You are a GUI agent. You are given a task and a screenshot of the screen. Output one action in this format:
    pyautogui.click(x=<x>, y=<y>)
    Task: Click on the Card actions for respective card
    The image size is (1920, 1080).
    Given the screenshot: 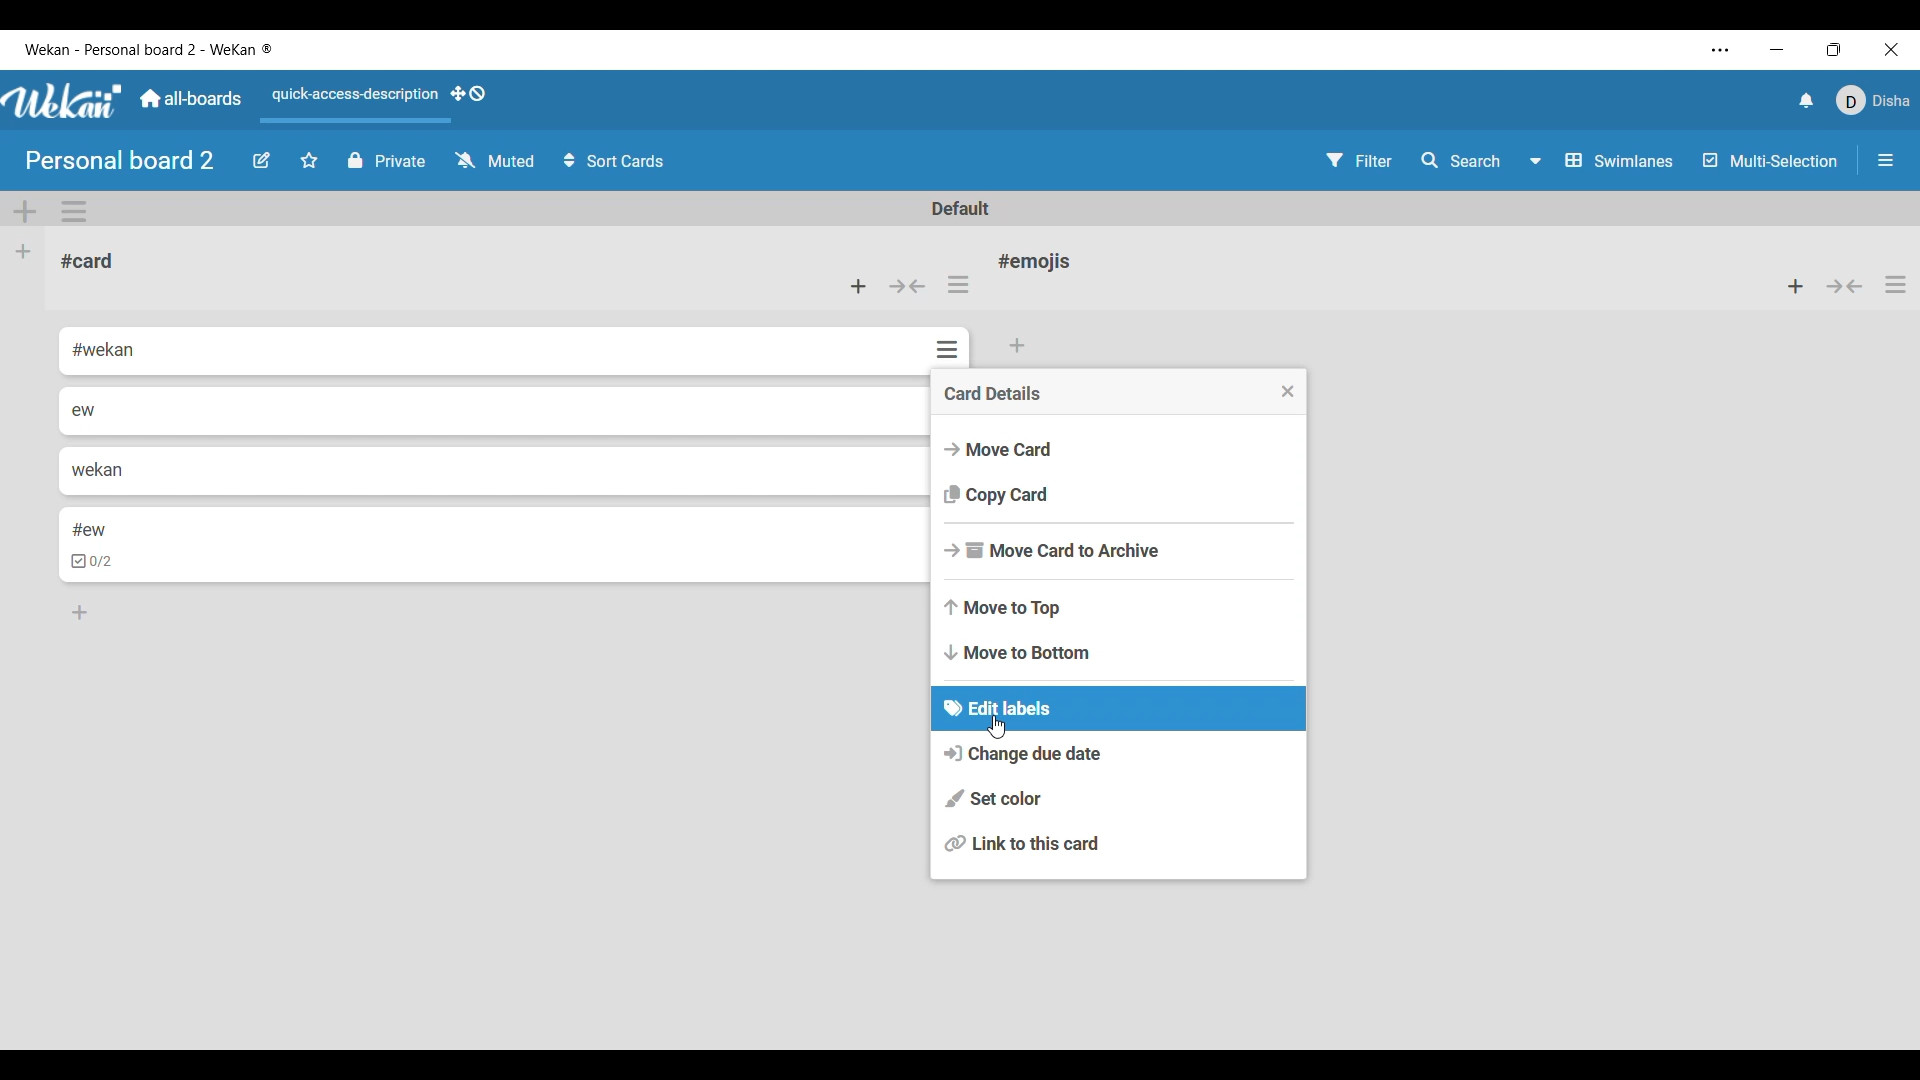 What is the action you would take?
    pyautogui.click(x=950, y=349)
    